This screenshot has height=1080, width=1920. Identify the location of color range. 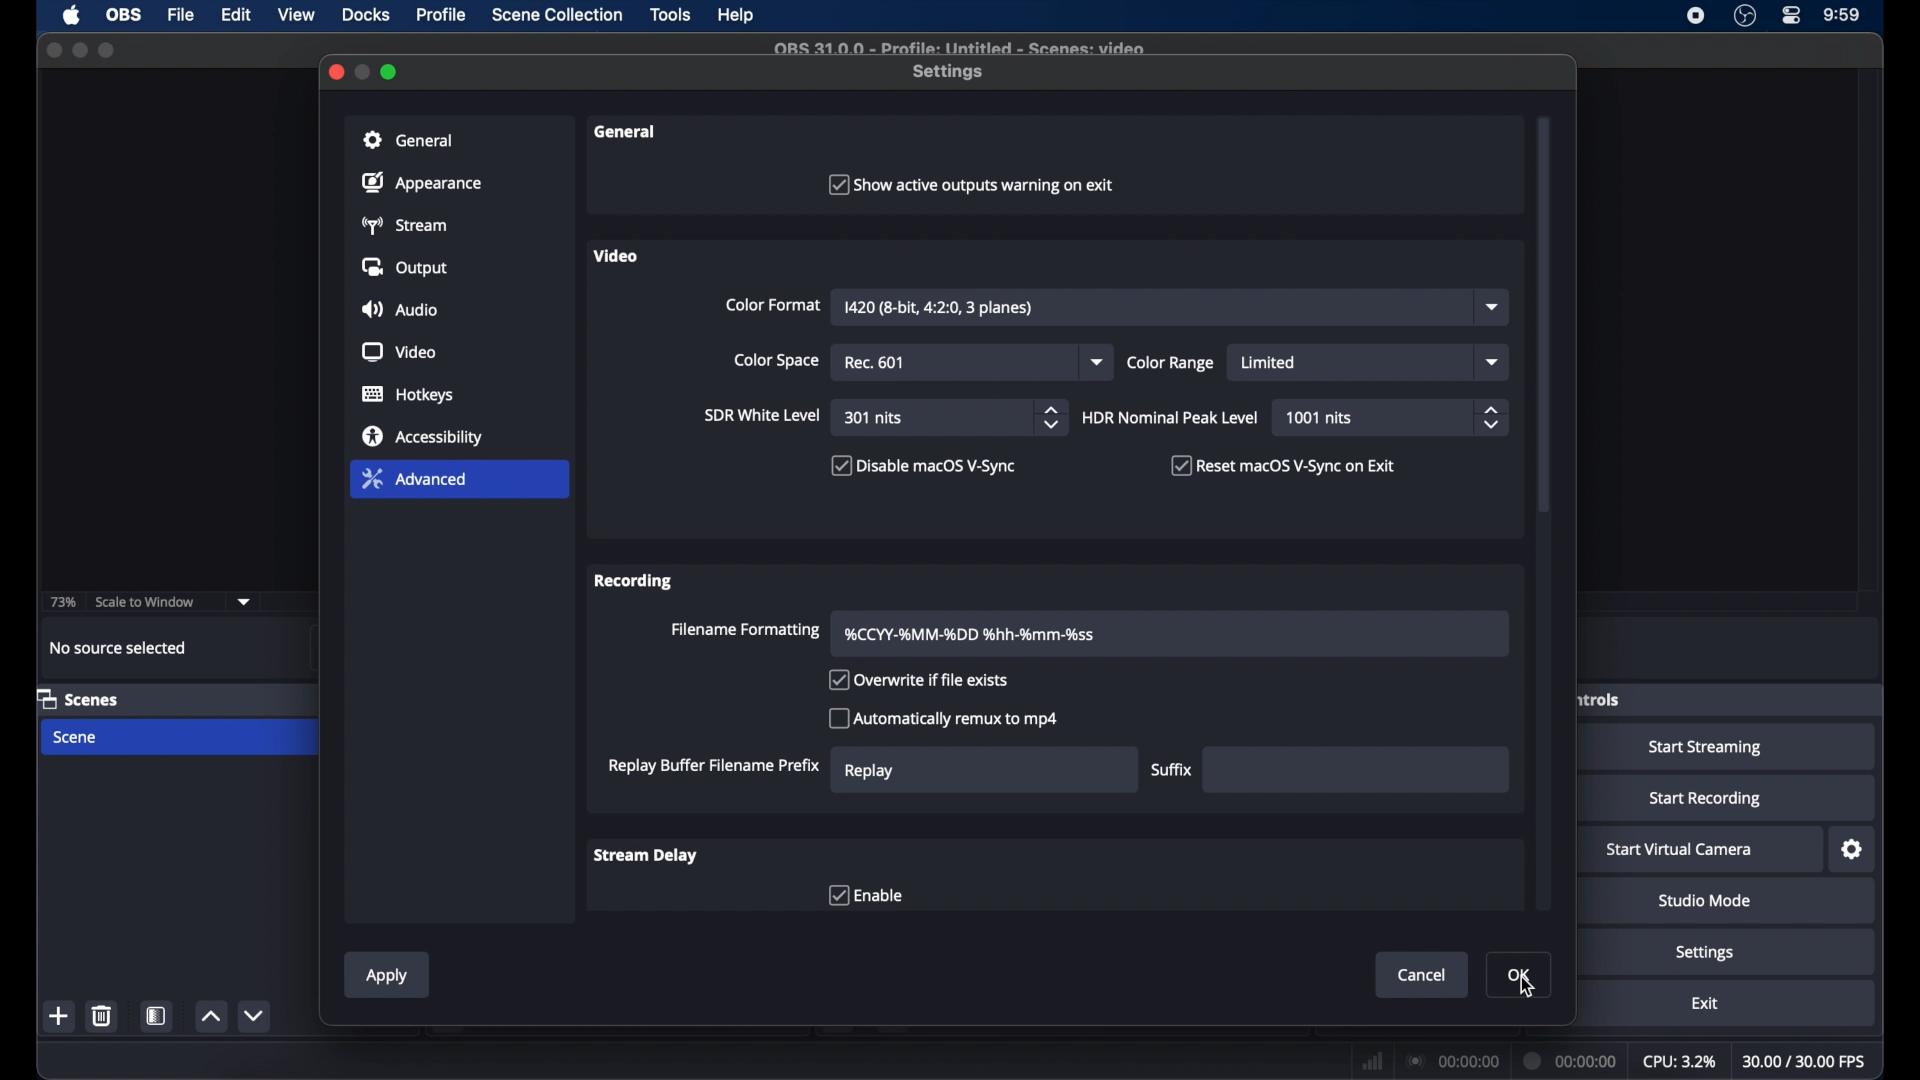
(1171, 363).